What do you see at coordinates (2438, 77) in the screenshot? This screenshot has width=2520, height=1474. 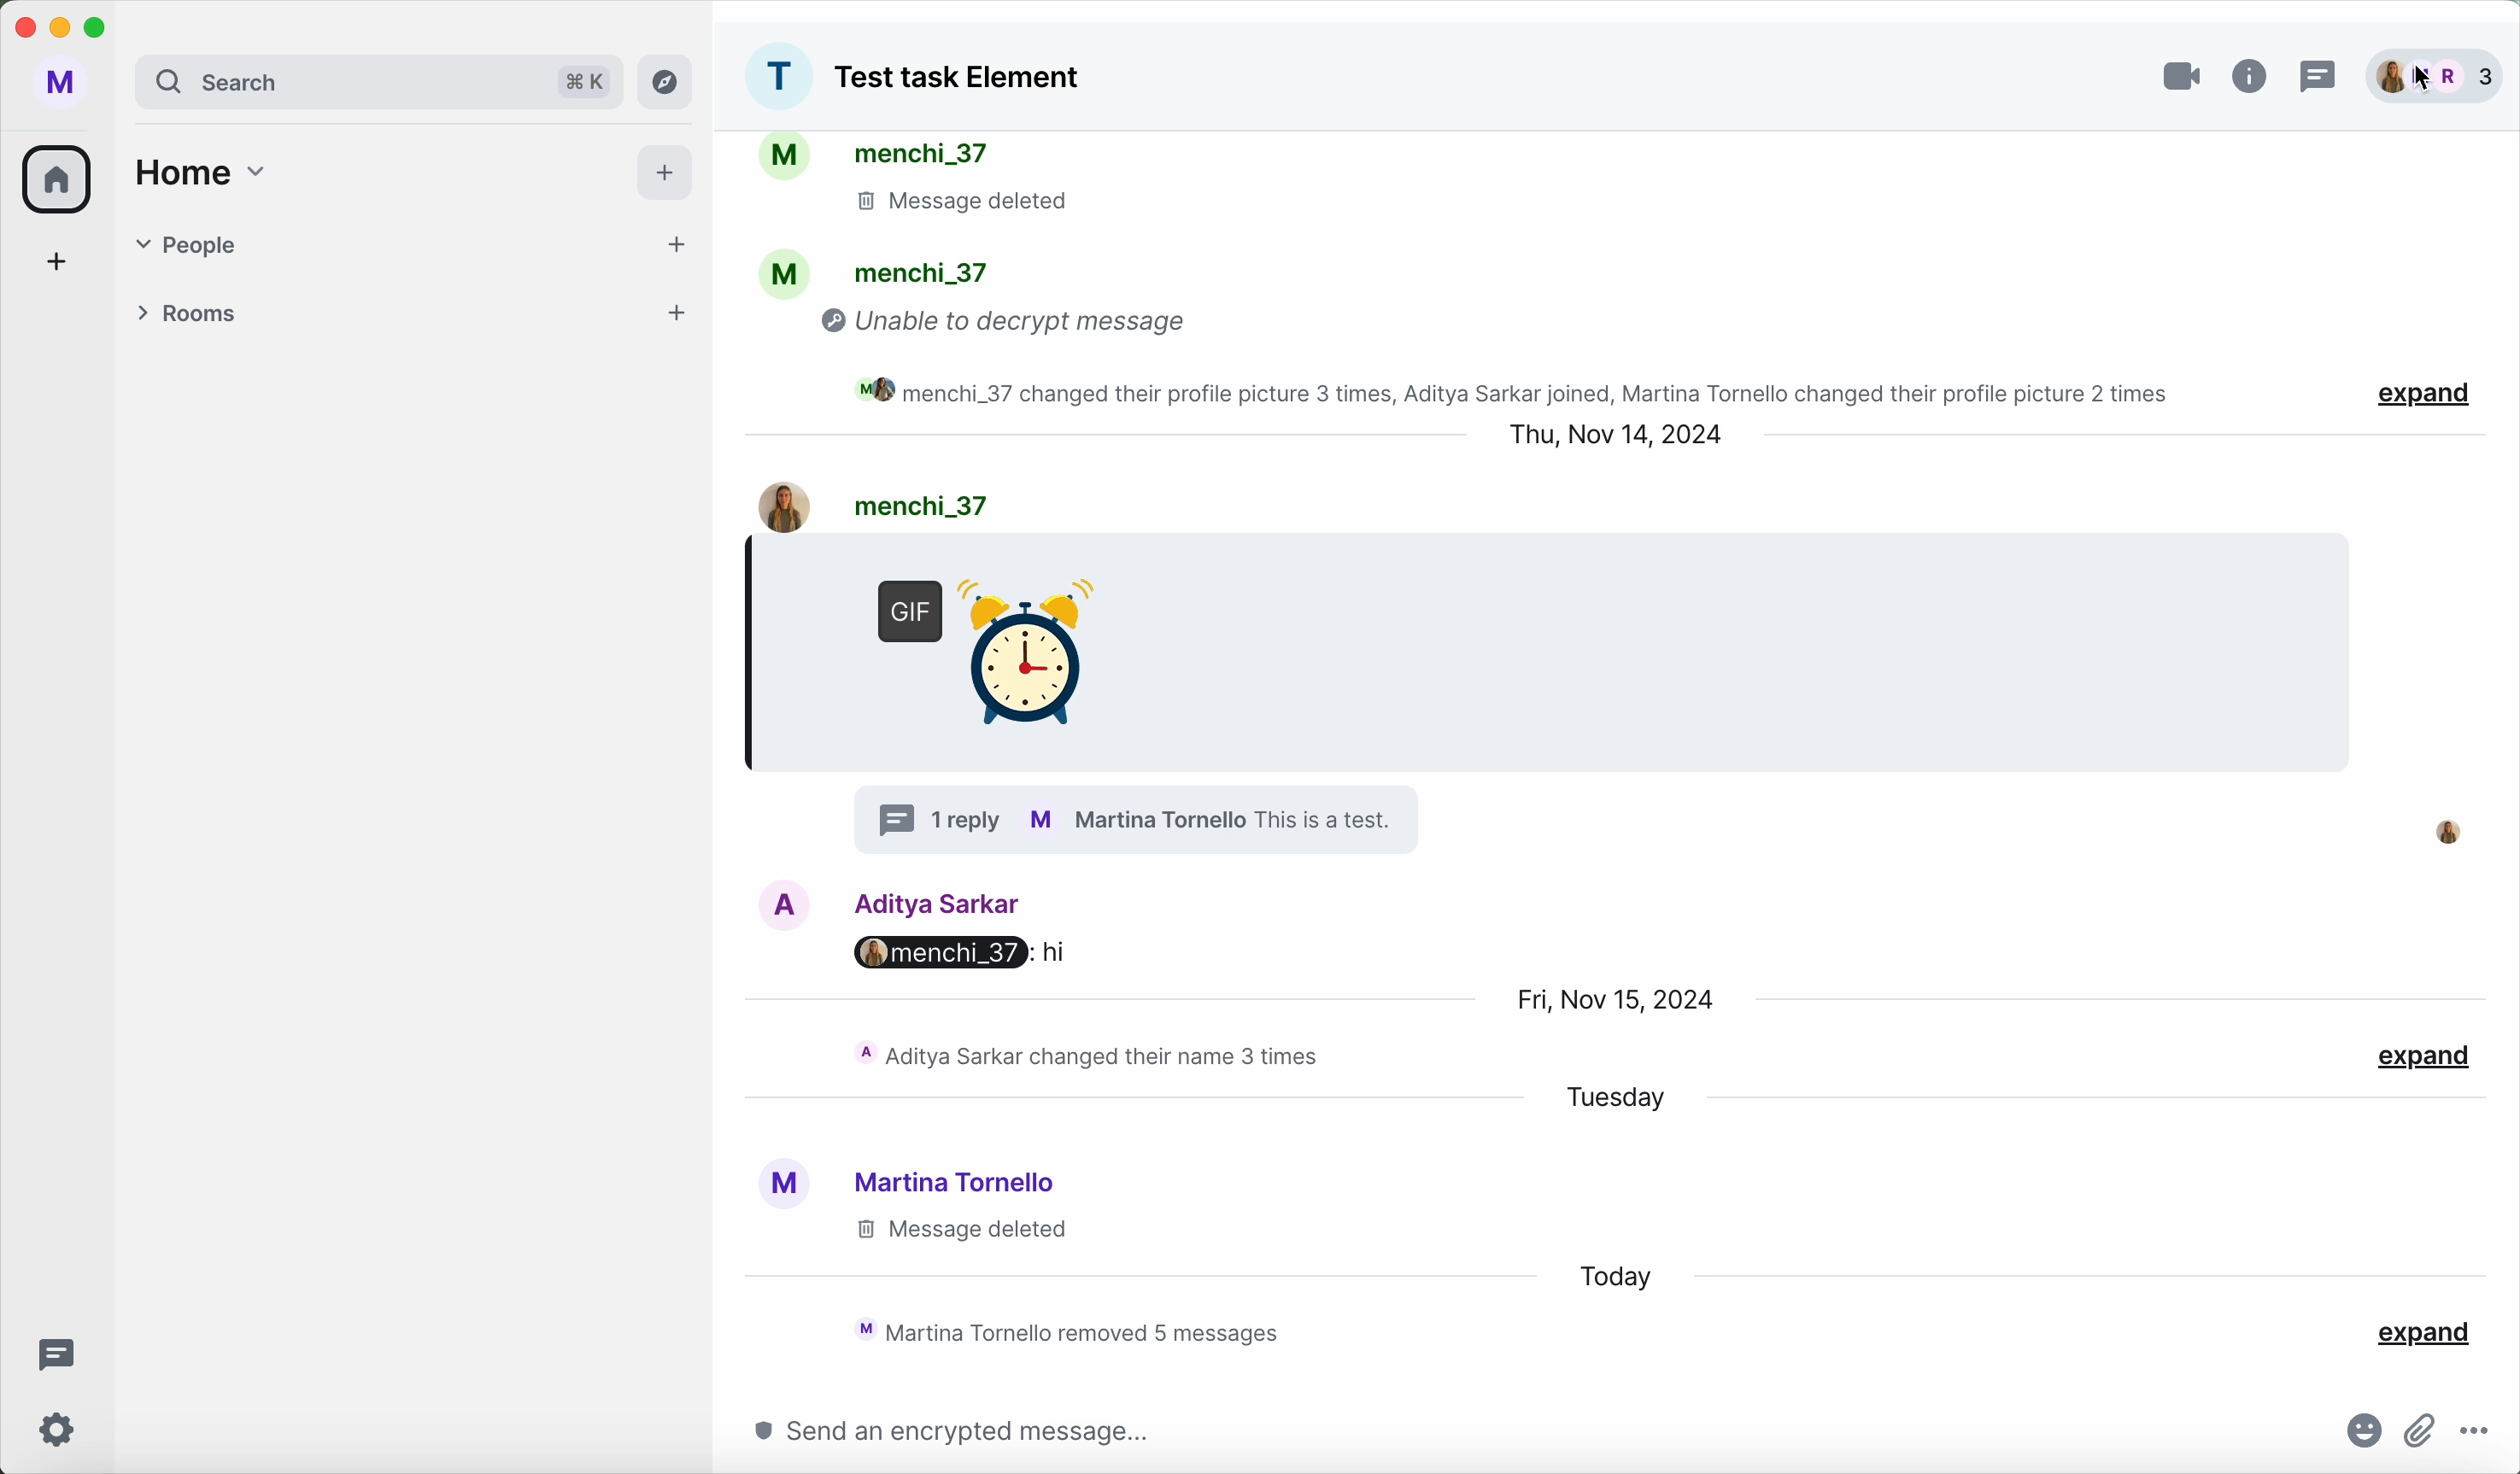 I see `people` at bounding box center [2438, 77].